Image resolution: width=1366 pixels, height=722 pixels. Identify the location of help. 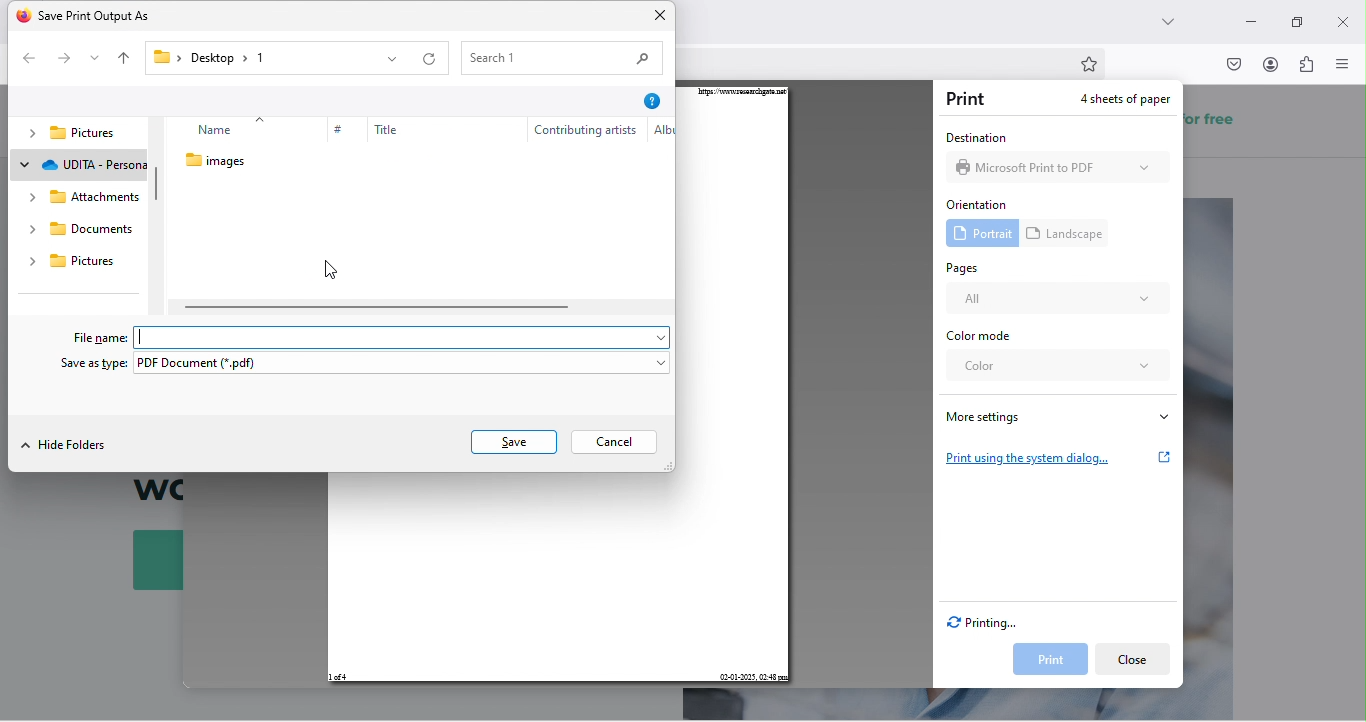
(649, 102).